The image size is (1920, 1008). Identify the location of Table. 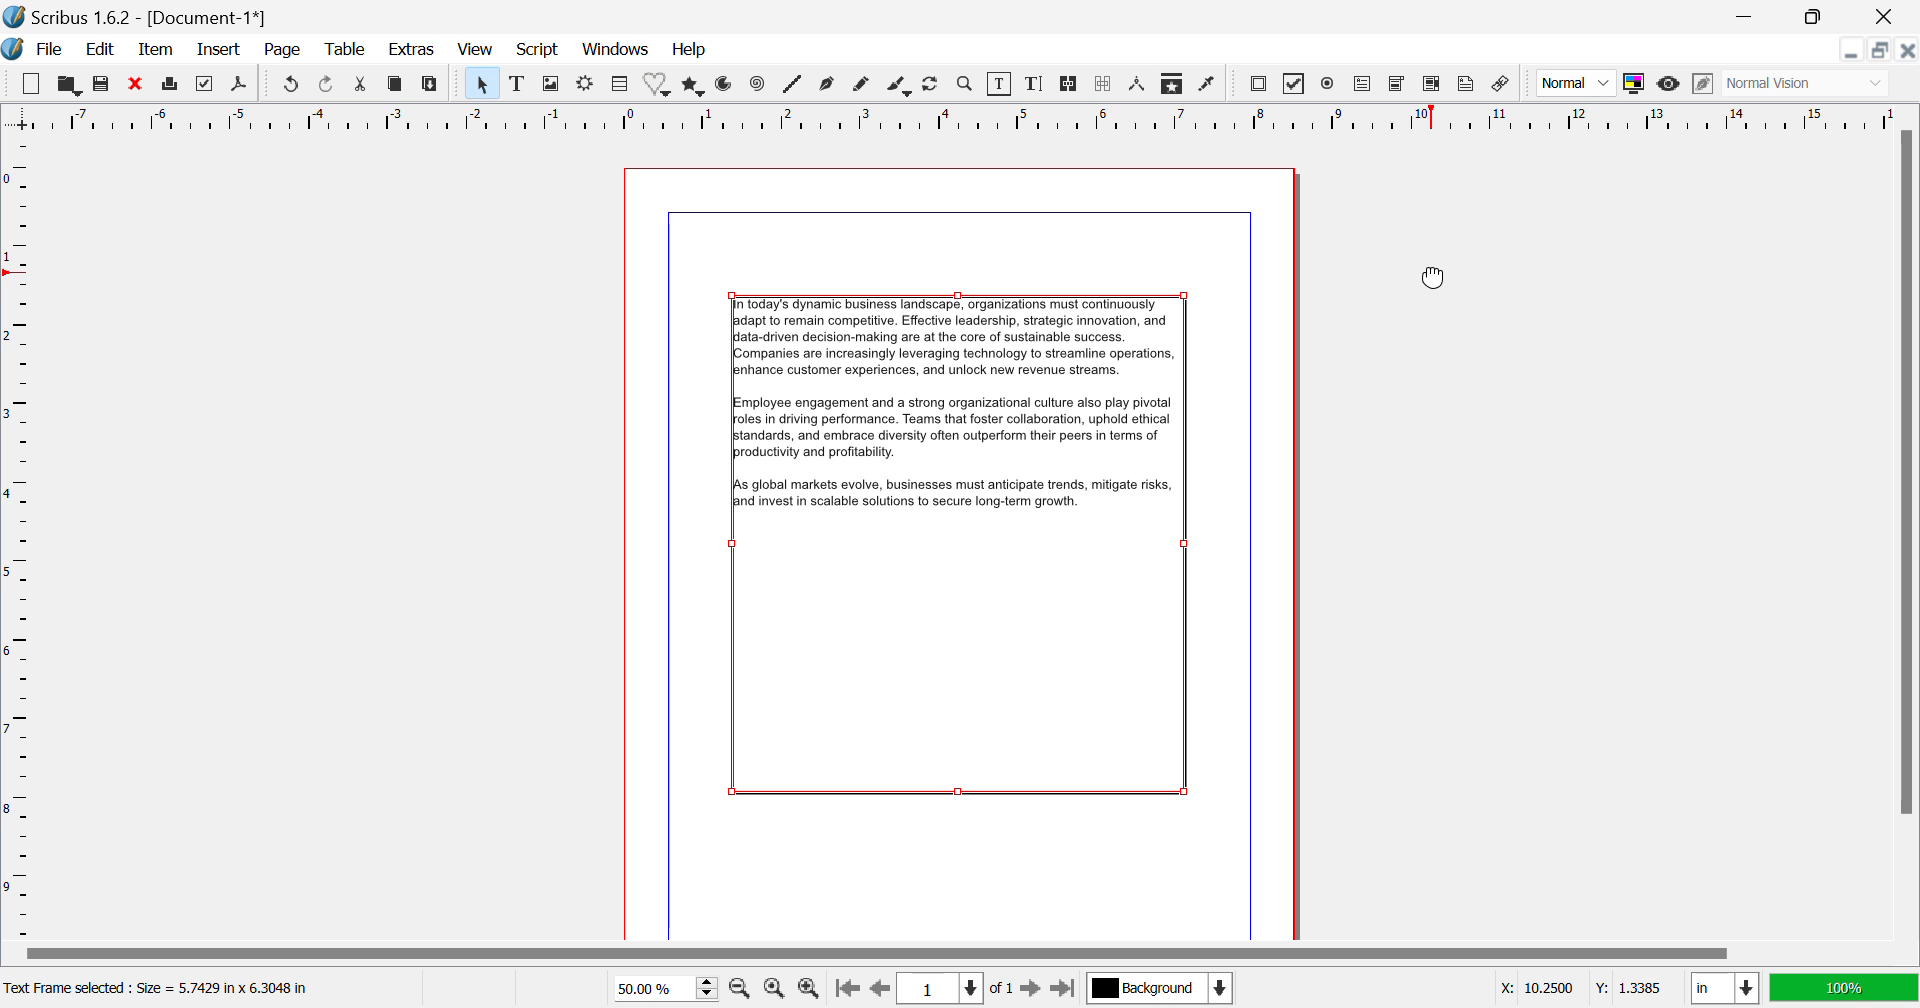
(620, 84).